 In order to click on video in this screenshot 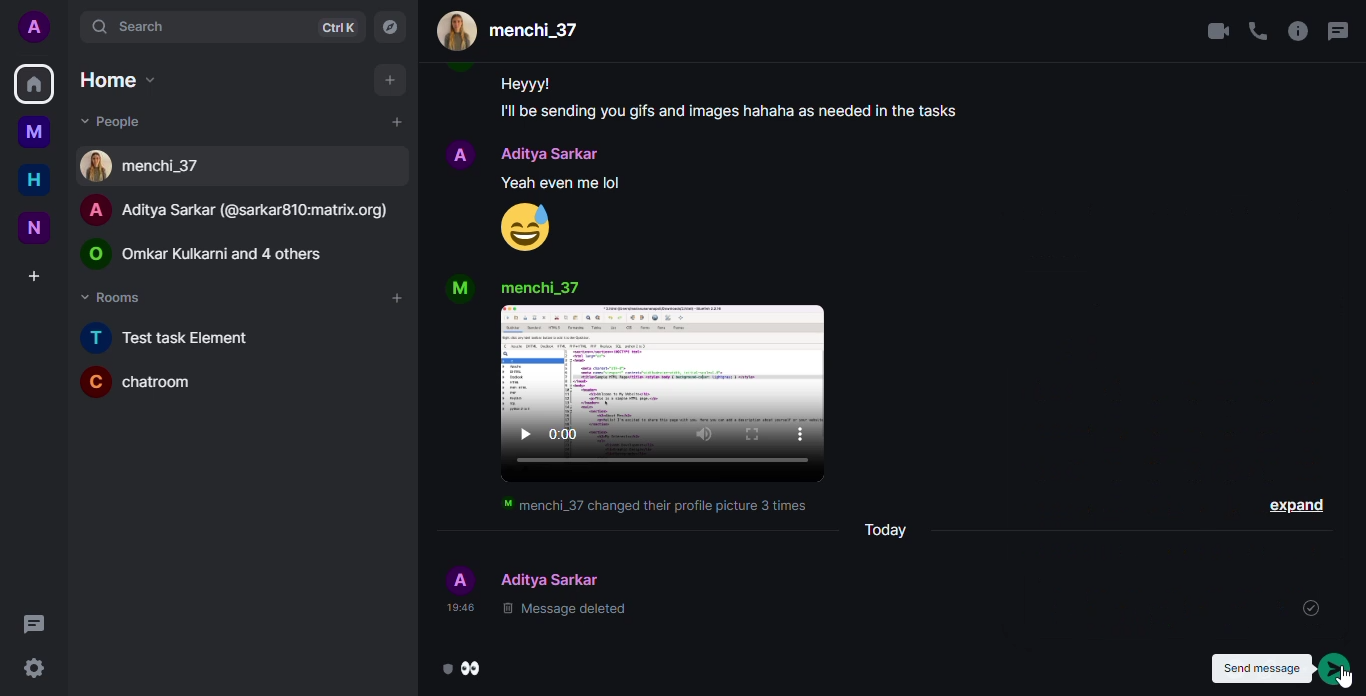, I will do `click(666, 396)`.